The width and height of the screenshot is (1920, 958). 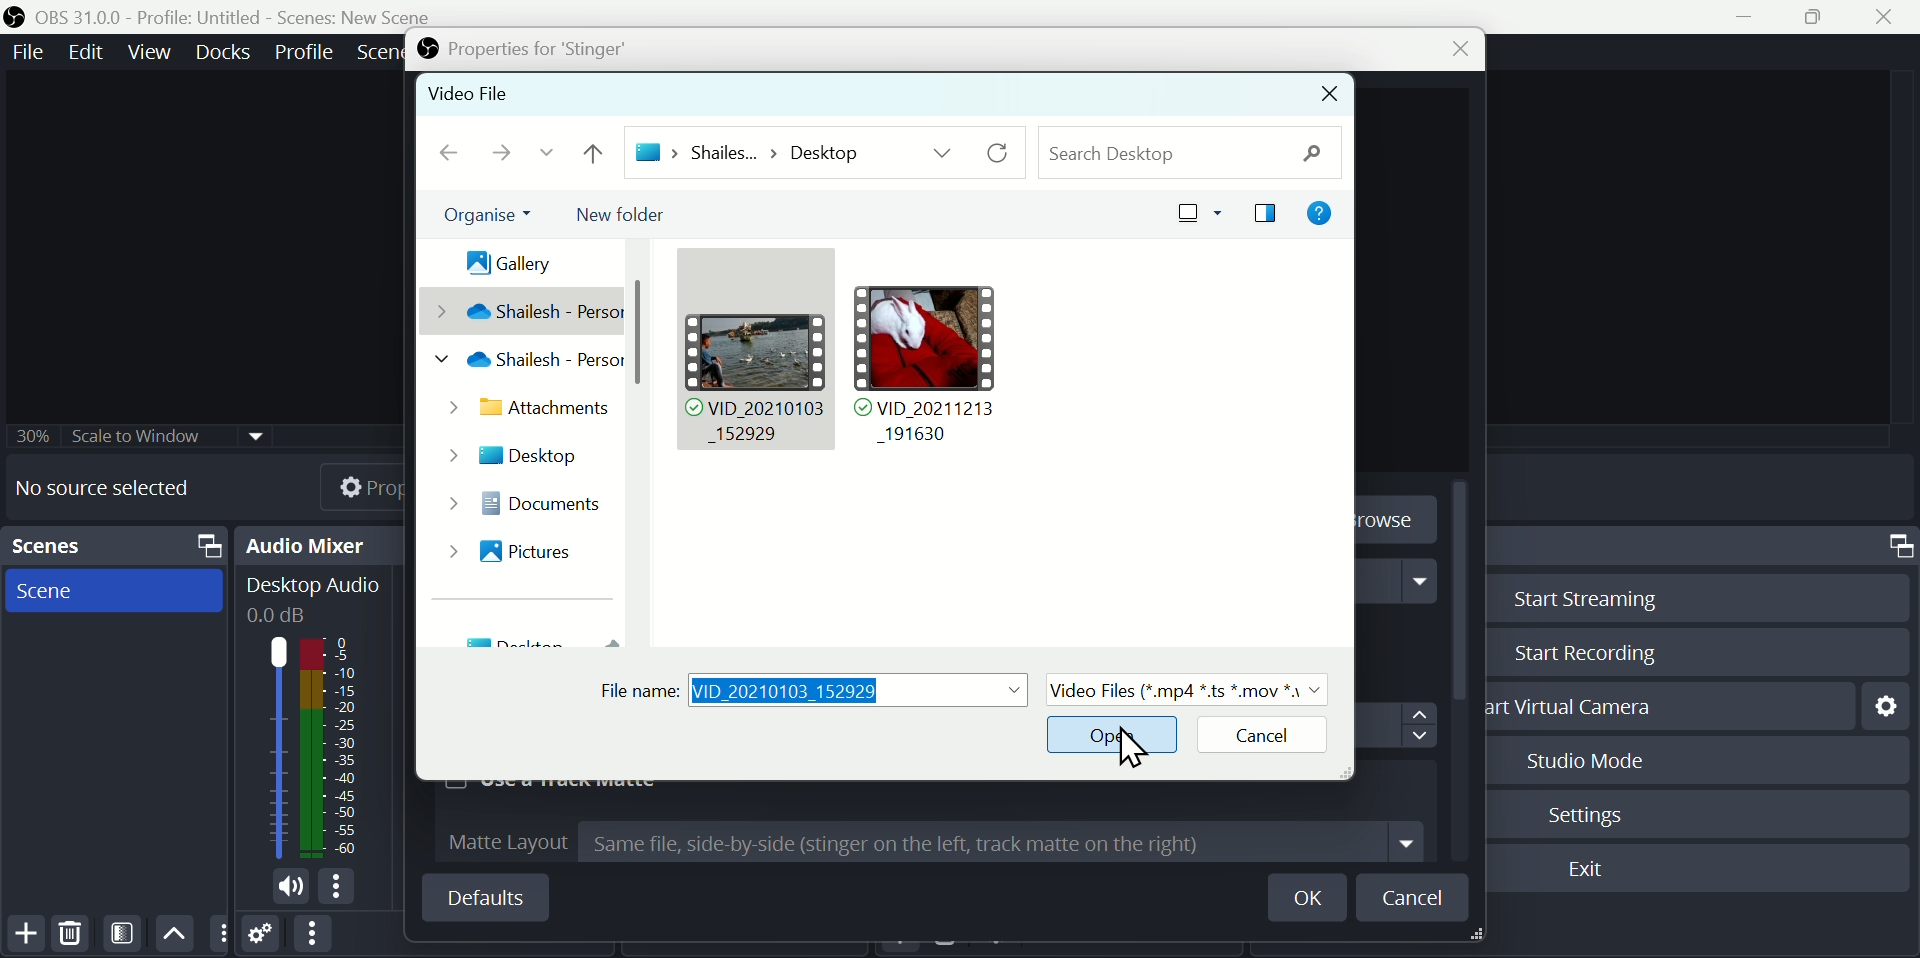 What do you see at coordinates (1186, 688) in the screenshot?
I see `Video Format` at bounding box center [1186, 688].